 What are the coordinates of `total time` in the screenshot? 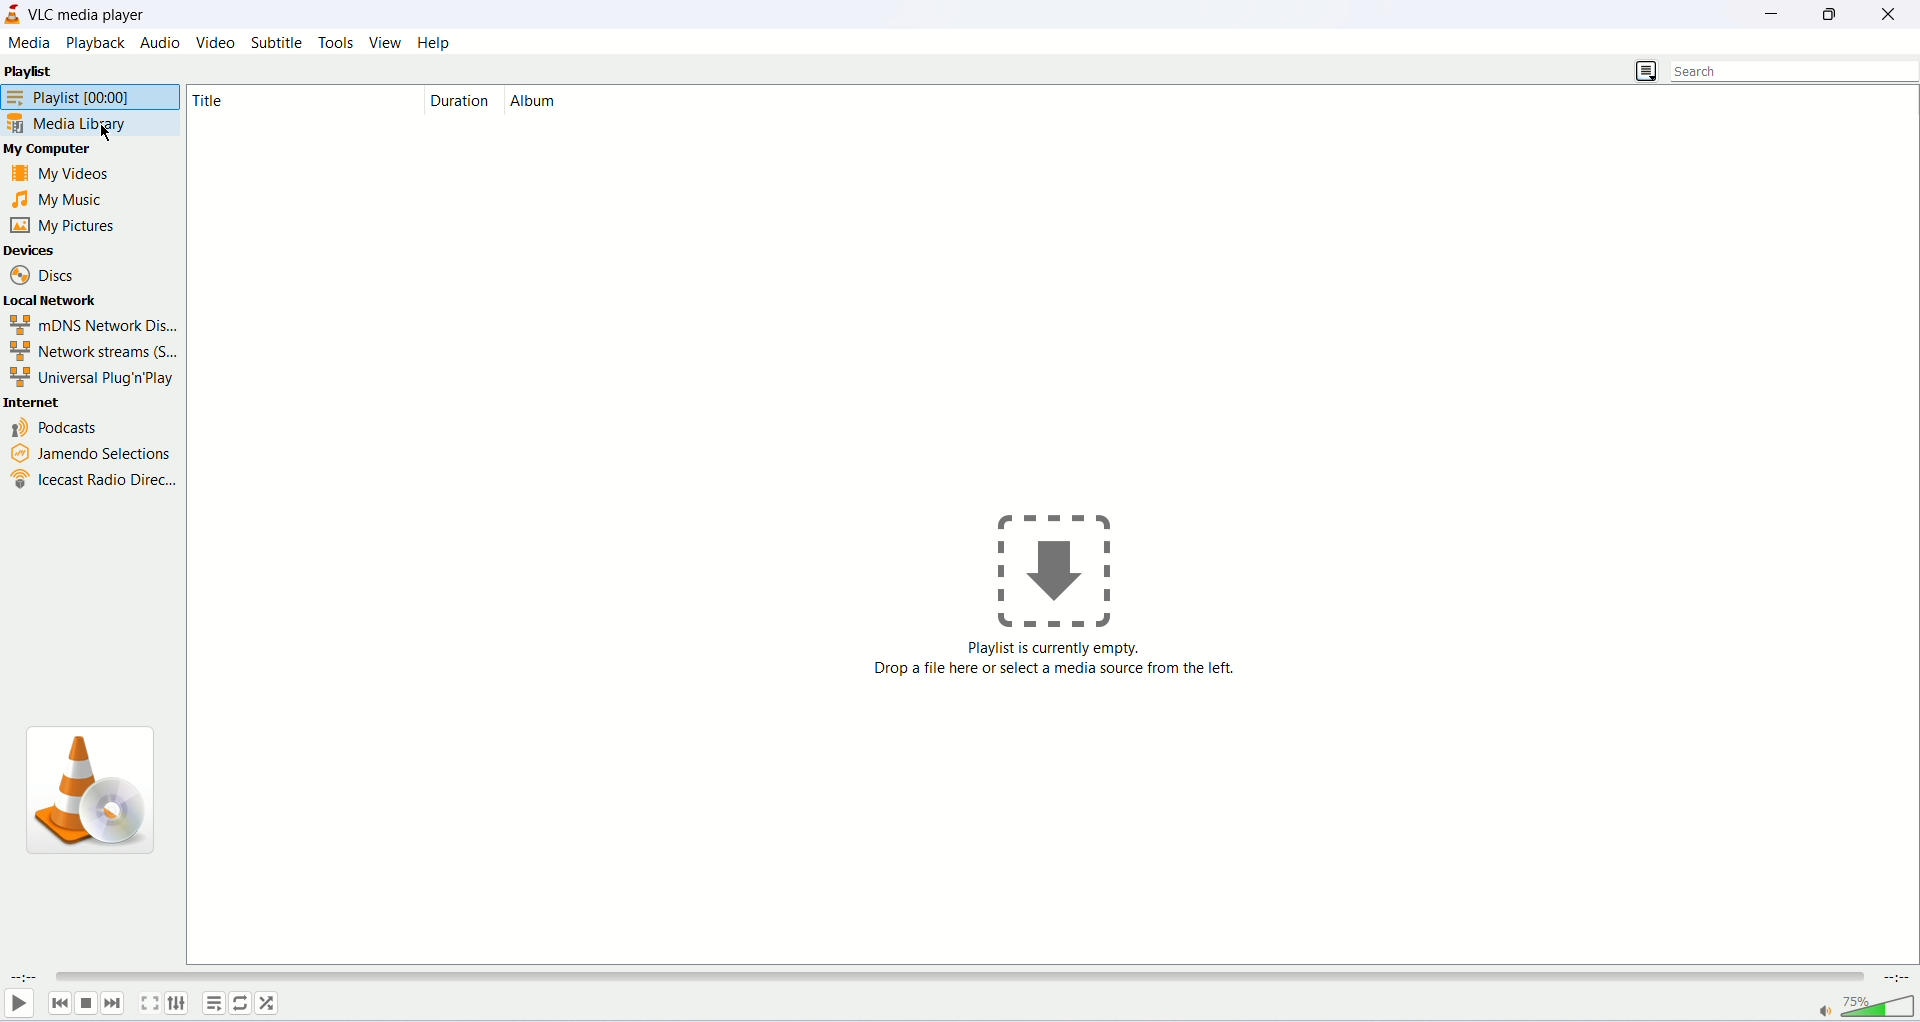 It's located at (1898, 975).